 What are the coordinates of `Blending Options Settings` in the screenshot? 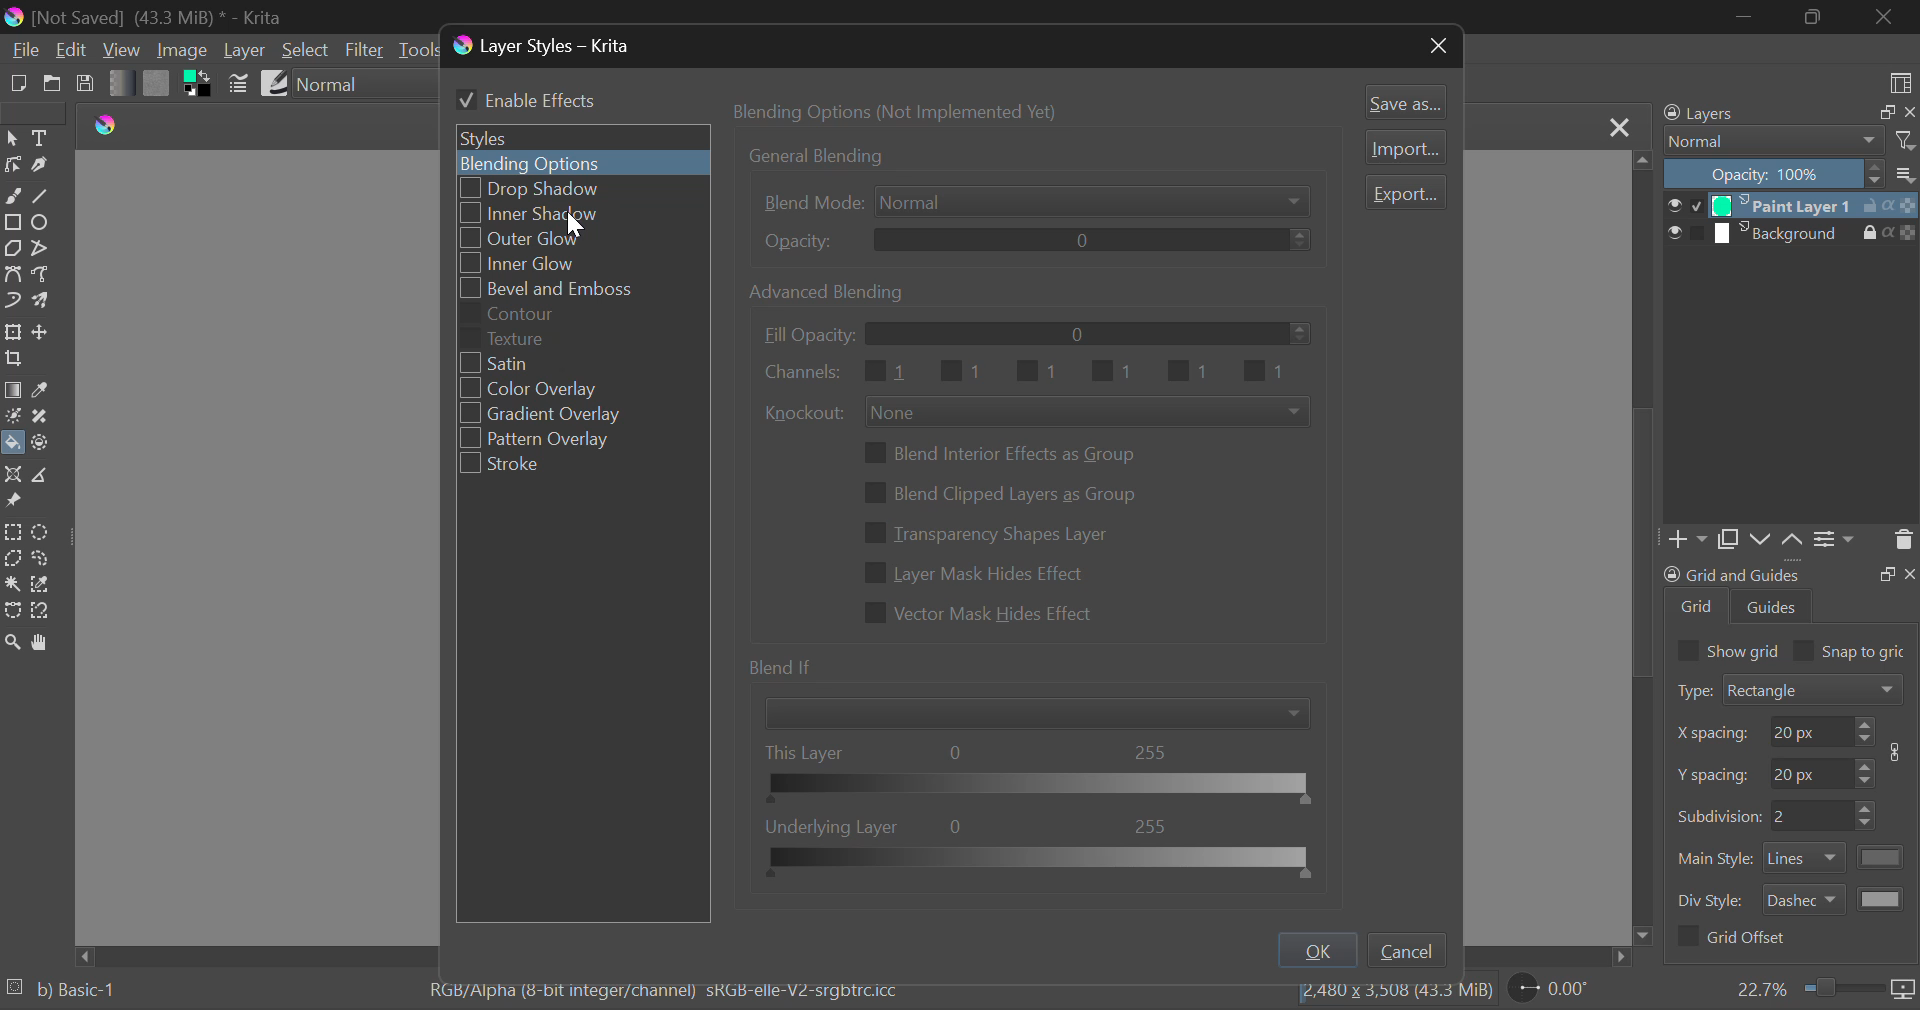 It's located at (1034, 492).